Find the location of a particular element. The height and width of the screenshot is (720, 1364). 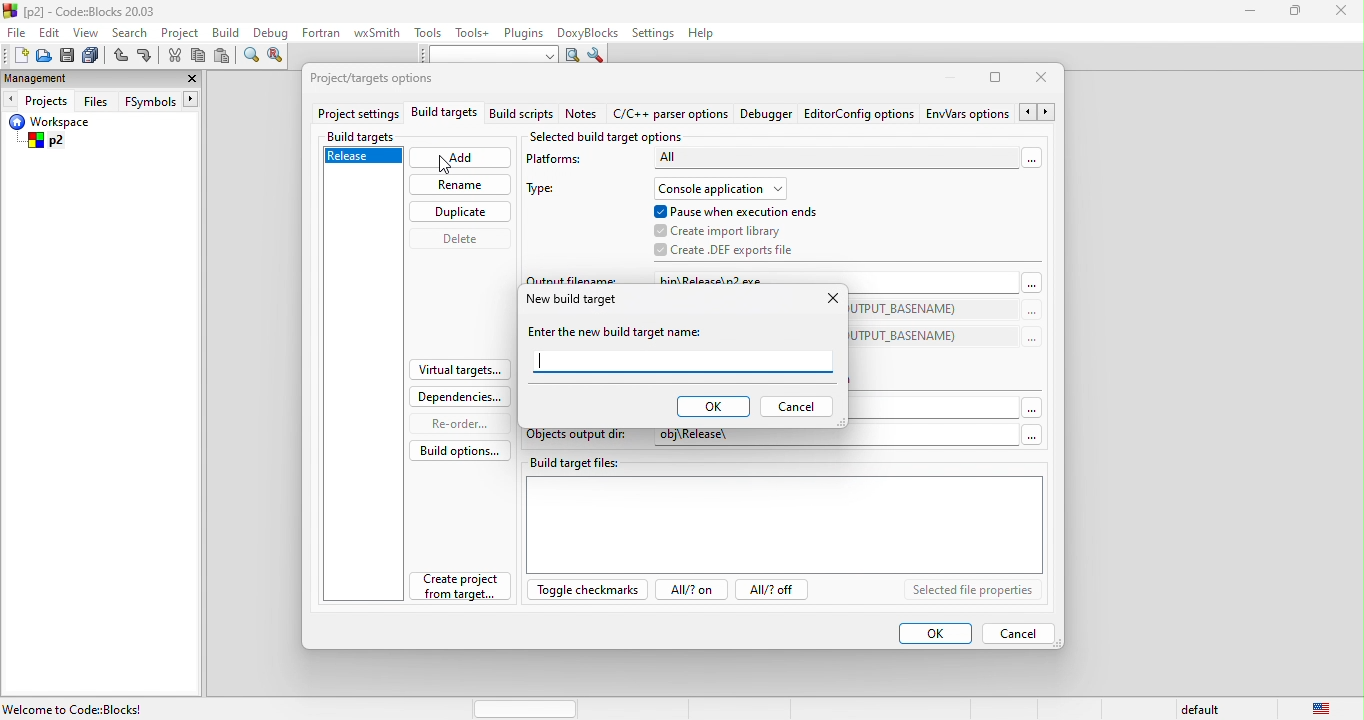

maximize is located at coordinates (995, 77).